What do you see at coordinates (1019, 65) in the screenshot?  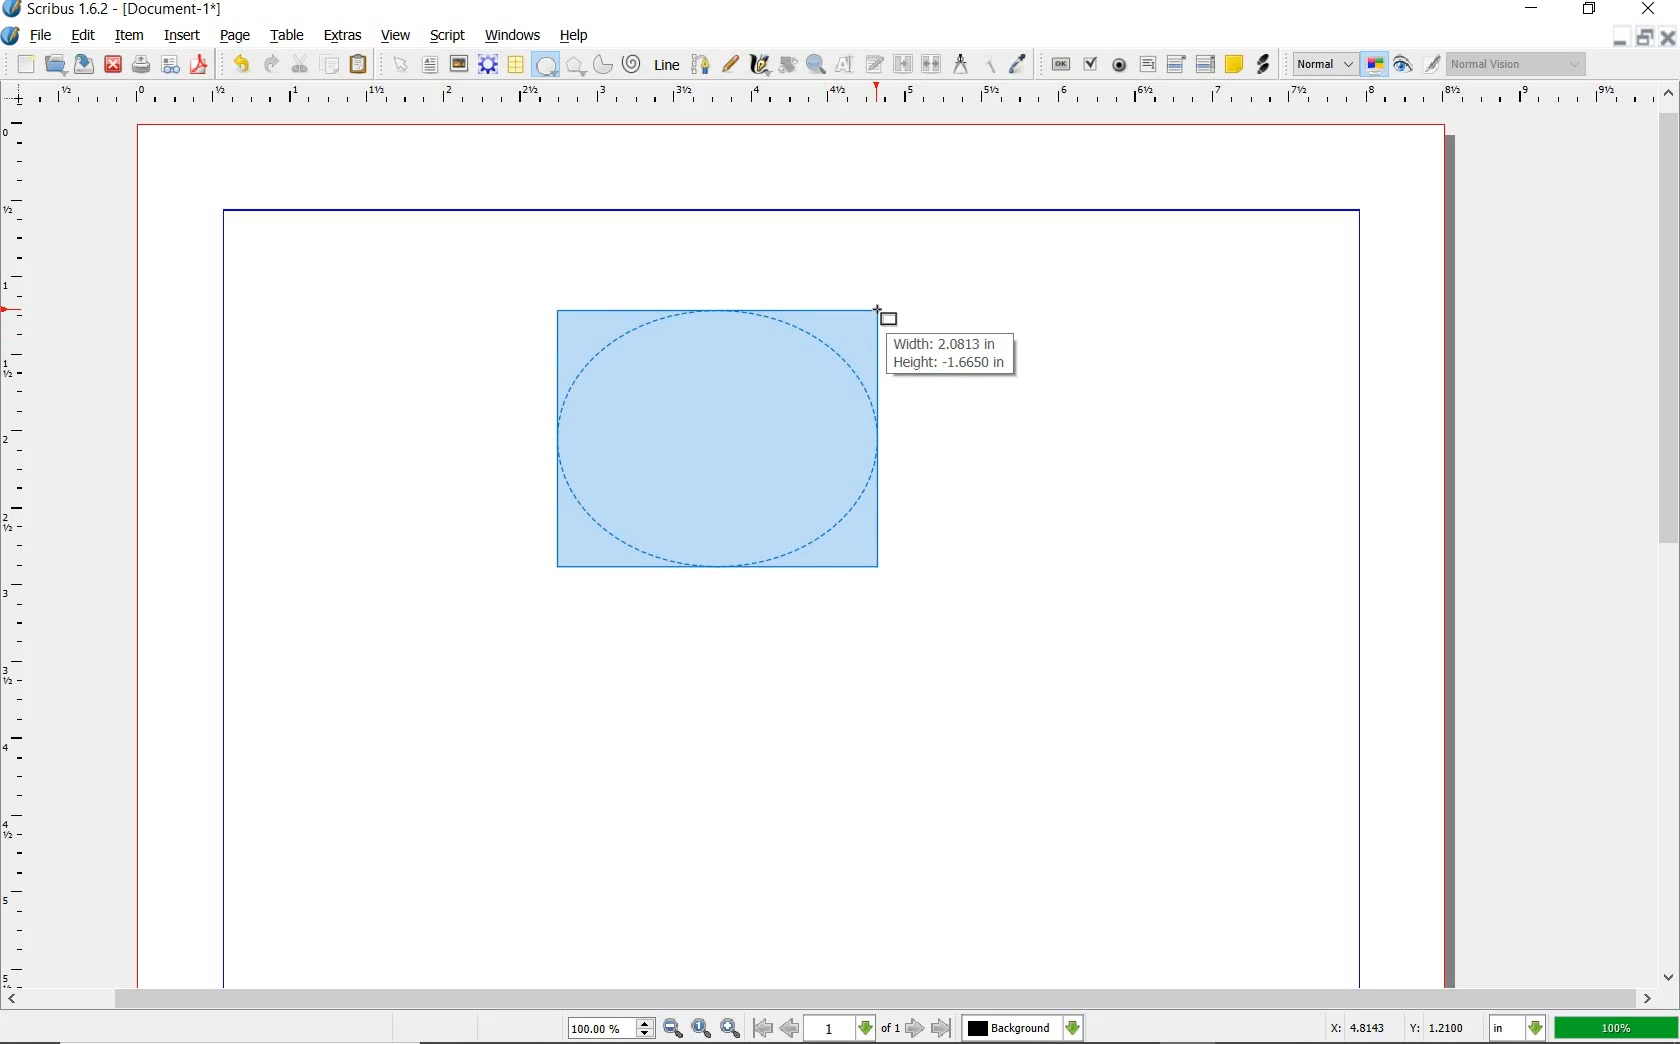 I see `EYE DROPPER` at bounding box center [1019, 65].